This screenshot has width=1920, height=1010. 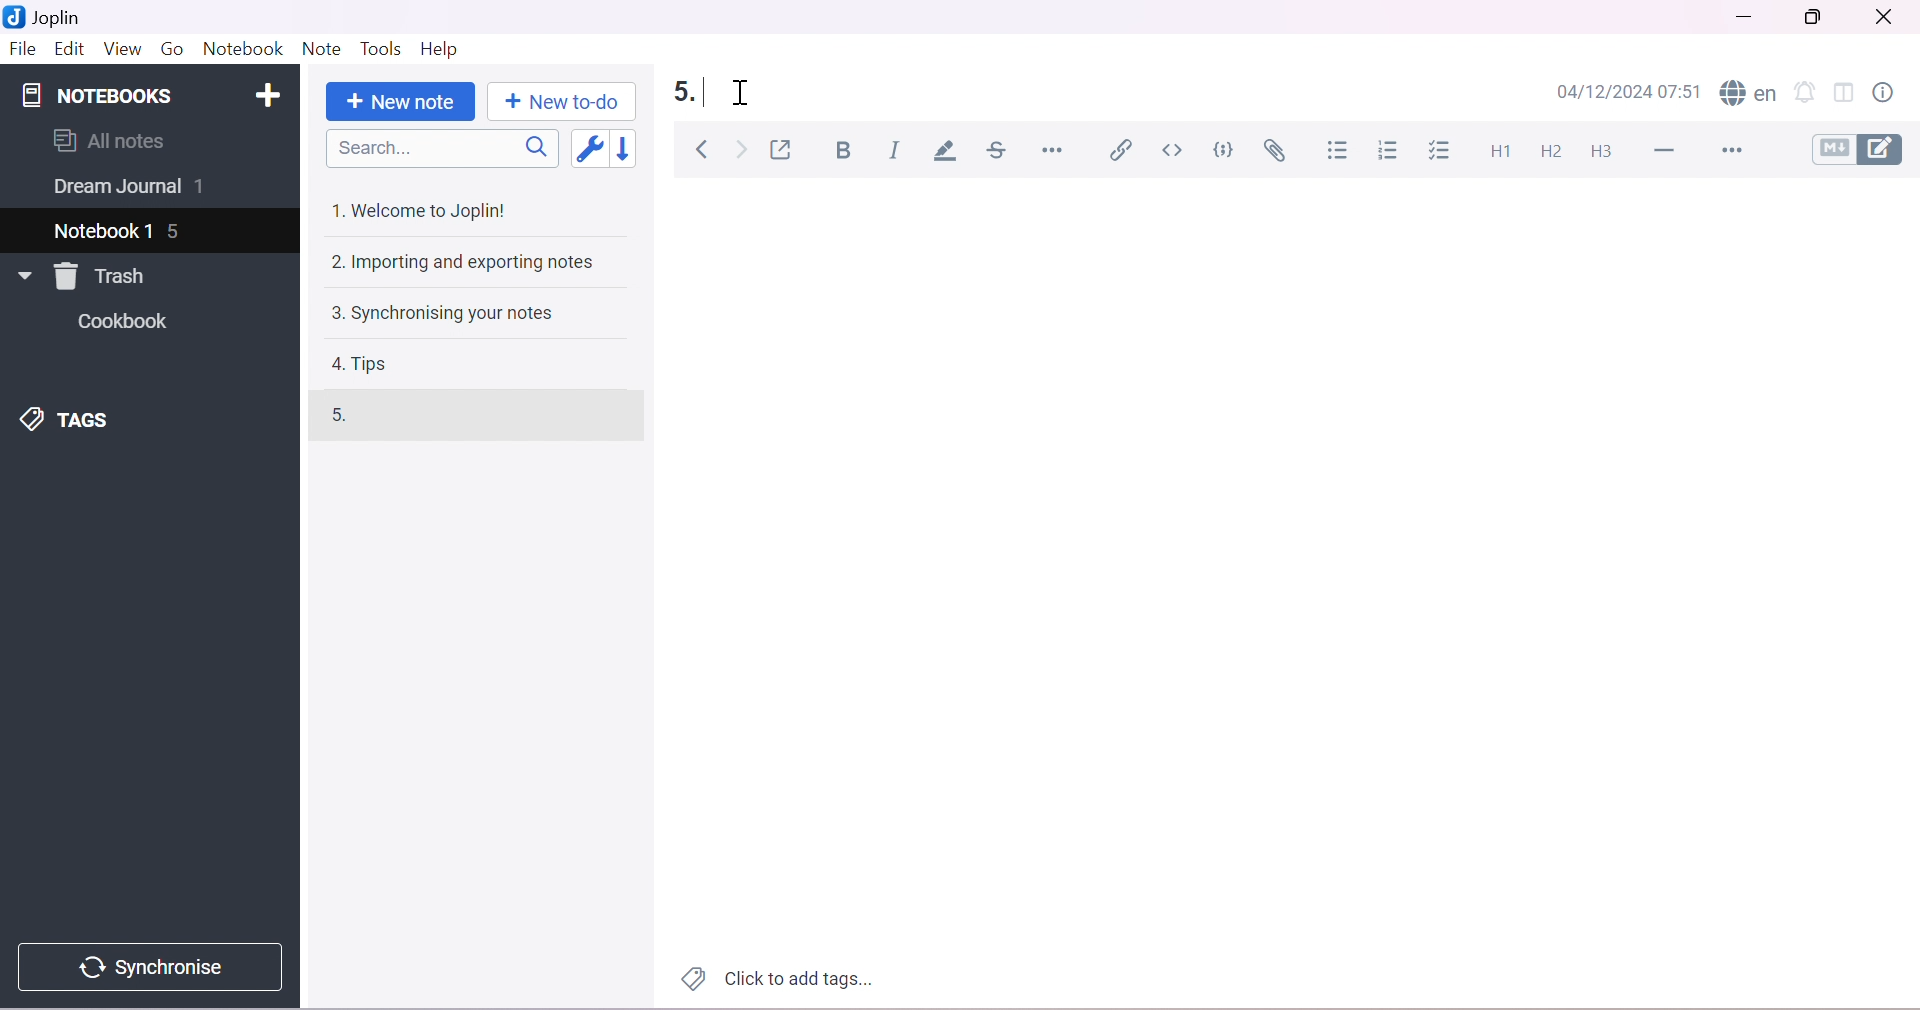 I want to click on Close, so click(x=1889, y=17).